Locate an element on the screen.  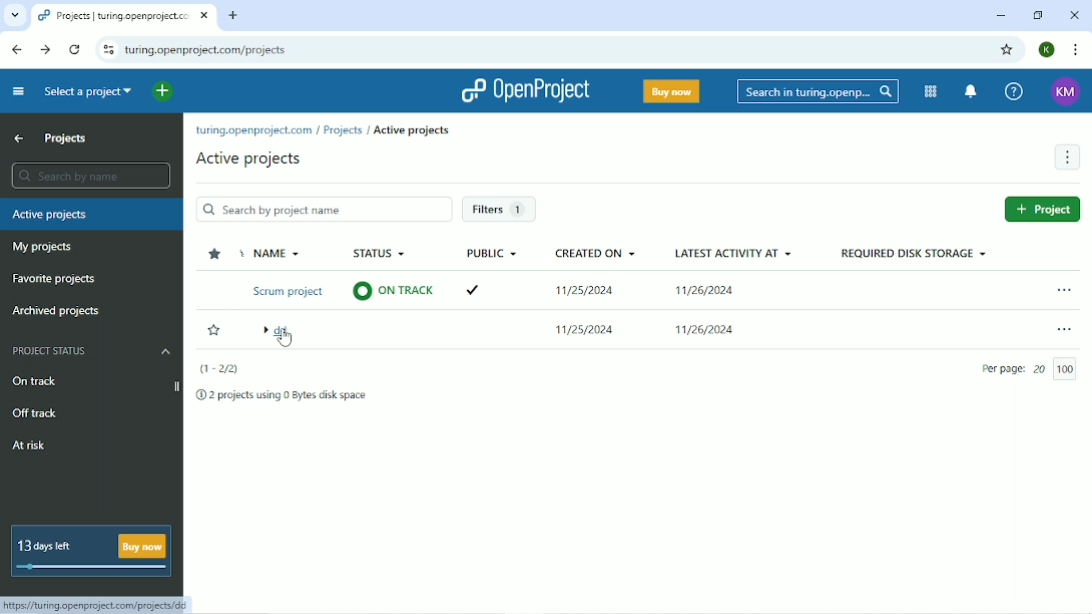
turing.openproject.com is located at coordinates (256, 129).